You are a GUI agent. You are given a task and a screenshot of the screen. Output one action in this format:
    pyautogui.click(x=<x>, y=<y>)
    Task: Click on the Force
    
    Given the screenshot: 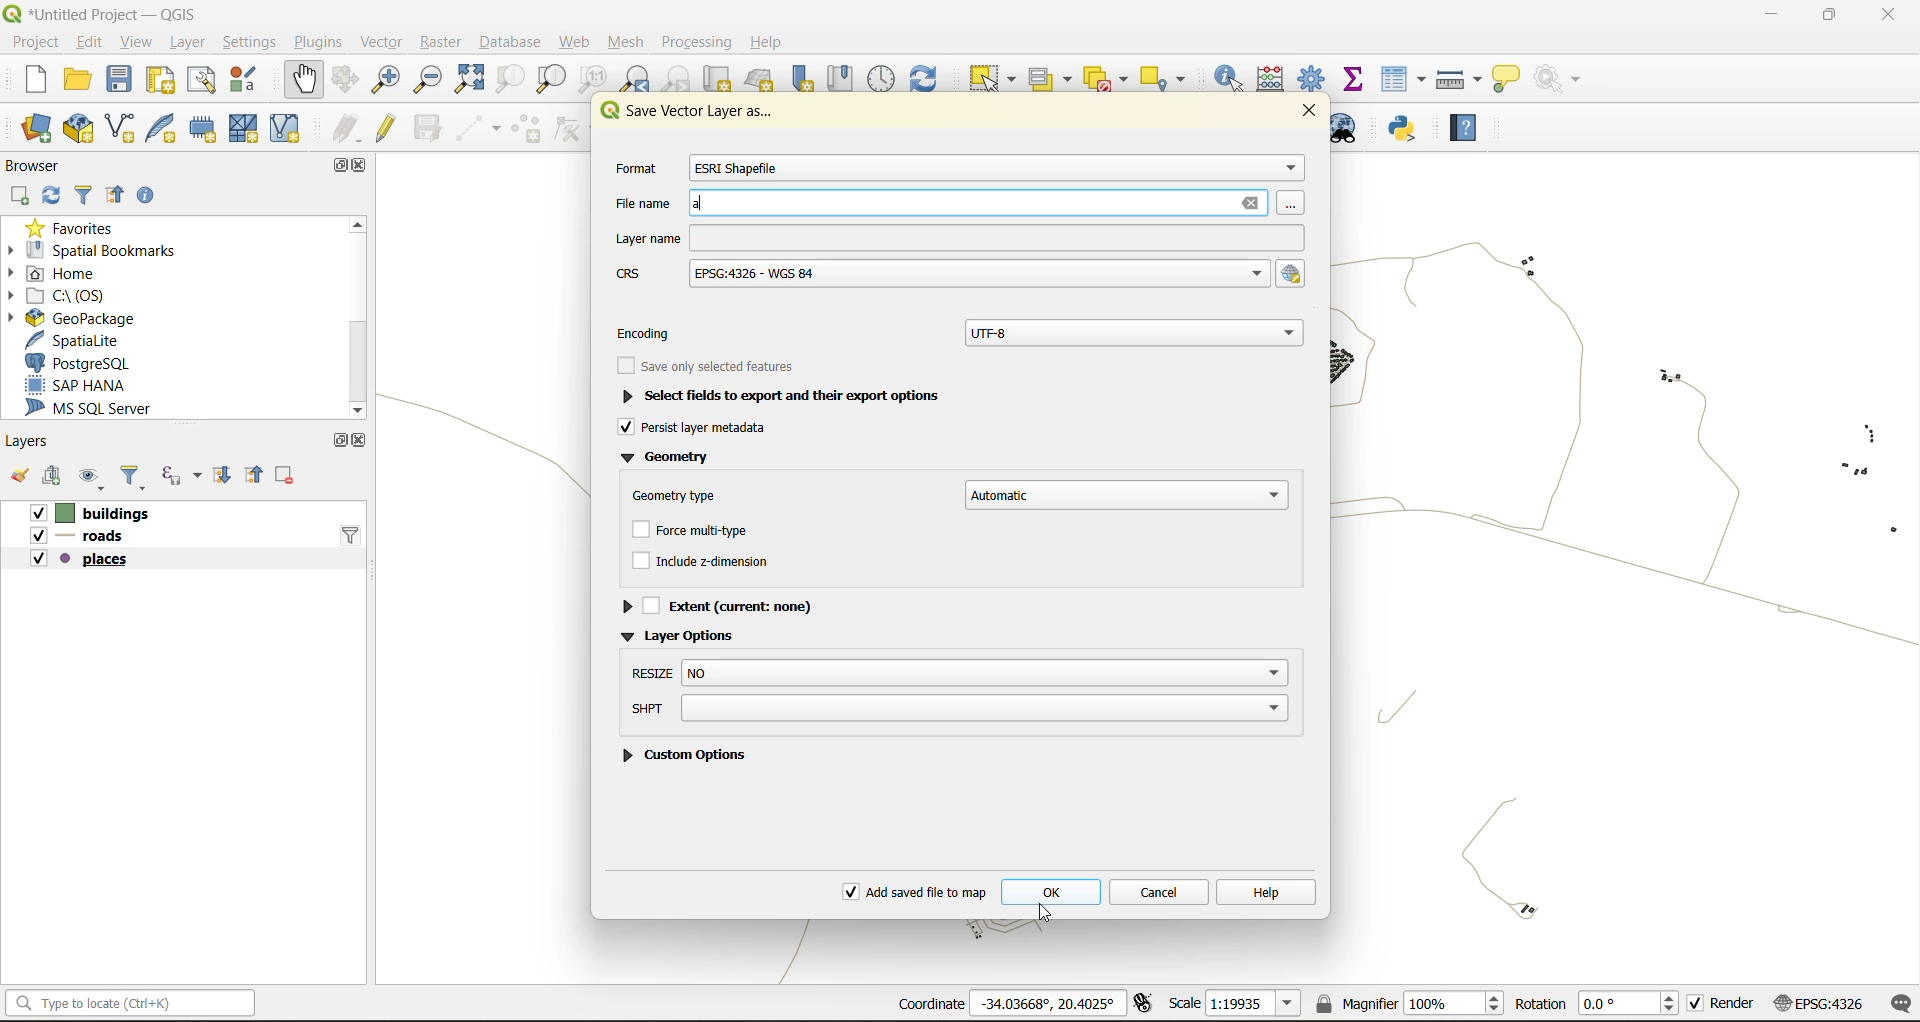 What is the action you would take?
    pyautogui.click(x=705, y=531)
    